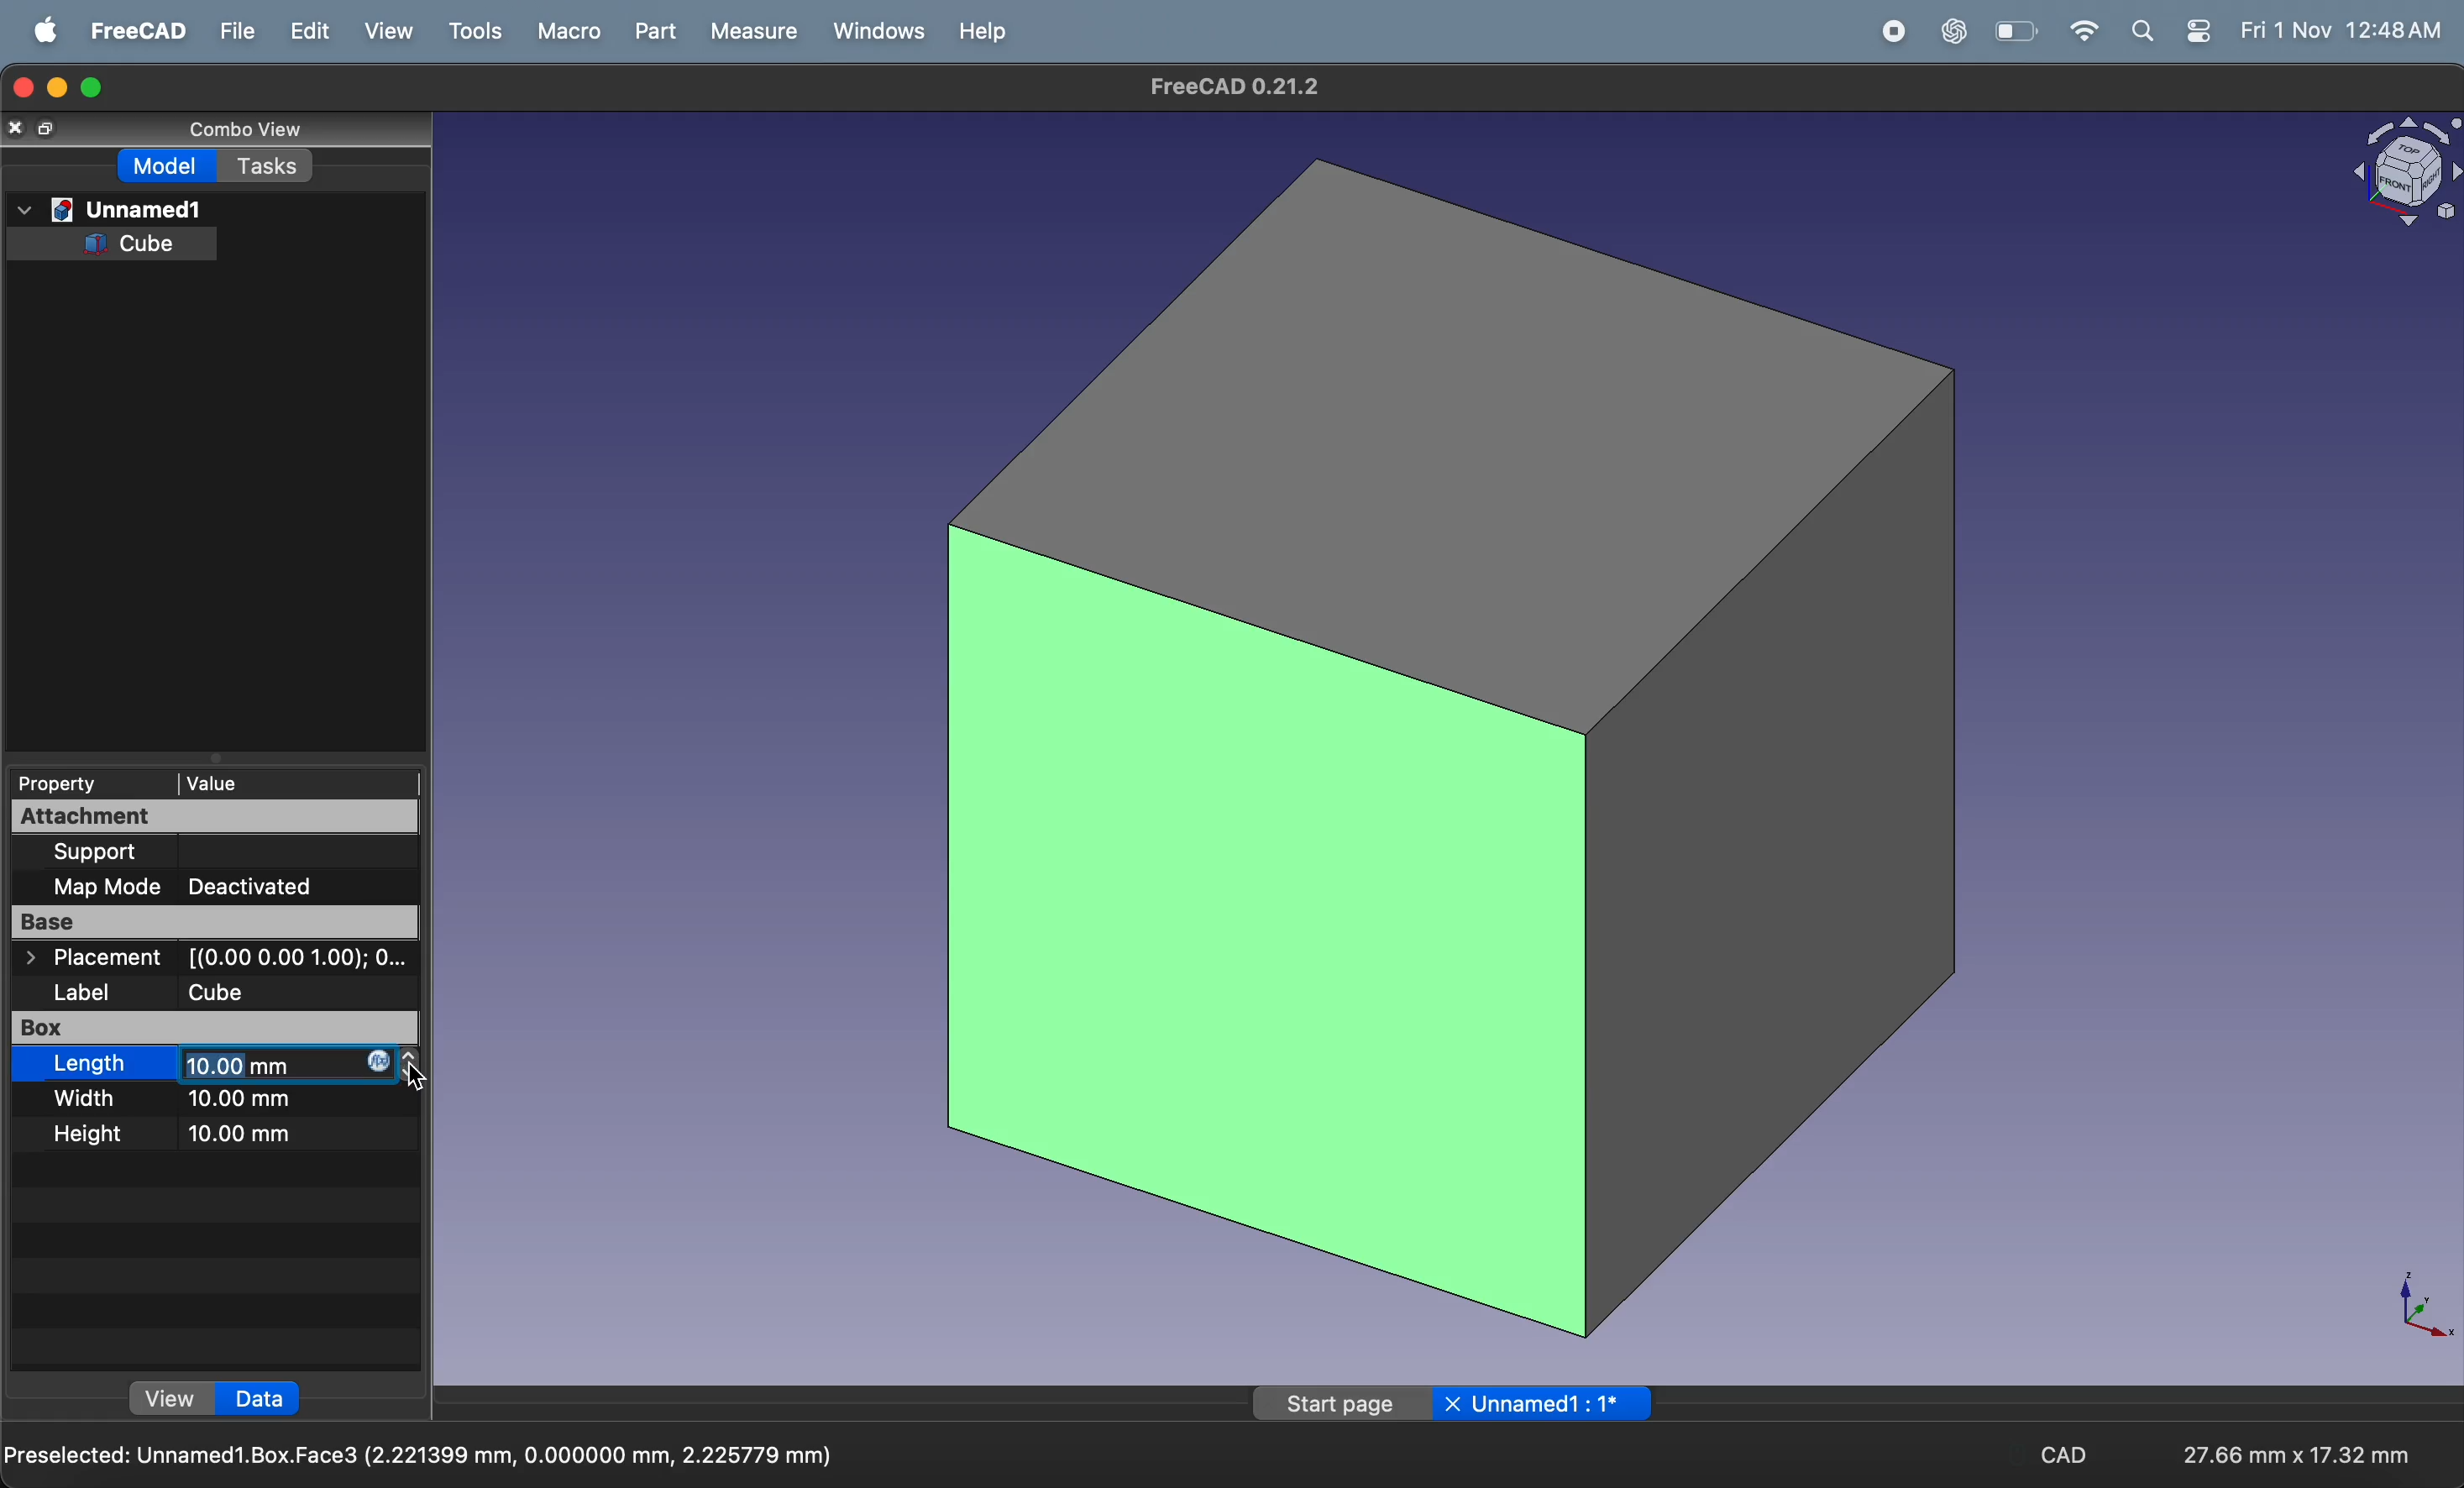  I want to click on view data, so click(171, 1400).